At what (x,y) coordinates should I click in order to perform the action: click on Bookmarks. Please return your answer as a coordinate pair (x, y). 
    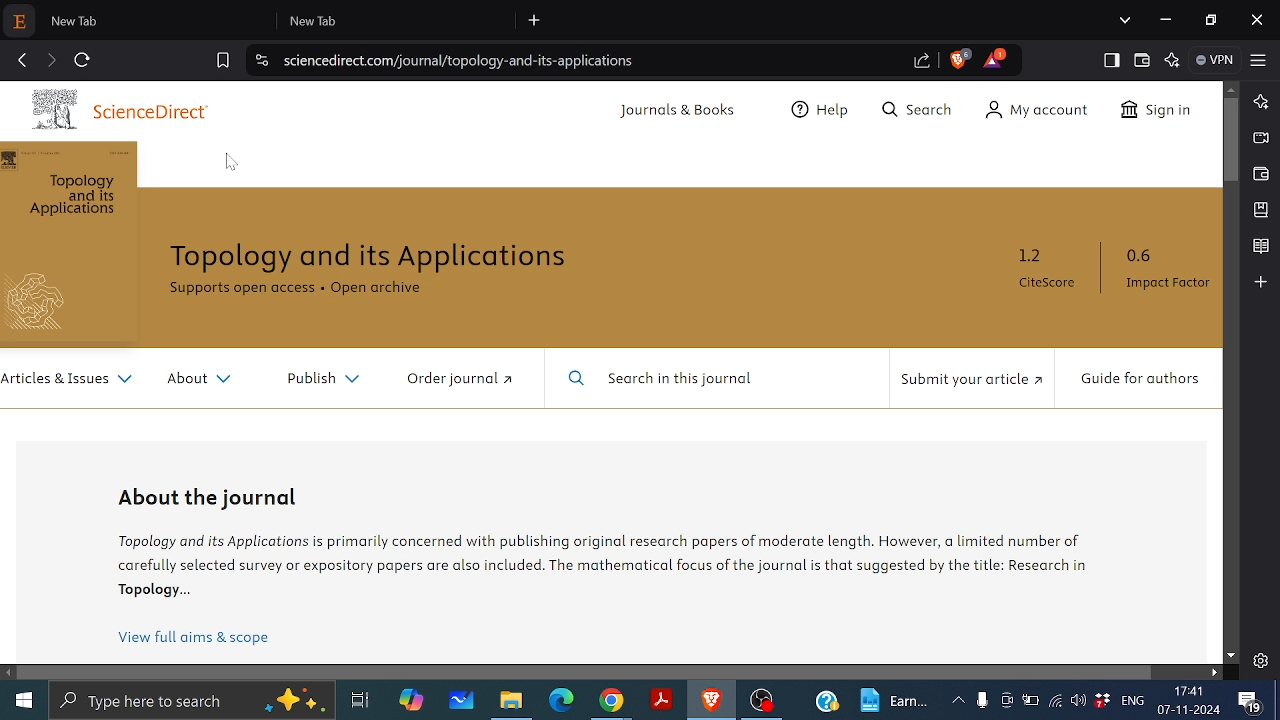
    Looking at the image, I should click on (1261, 210).